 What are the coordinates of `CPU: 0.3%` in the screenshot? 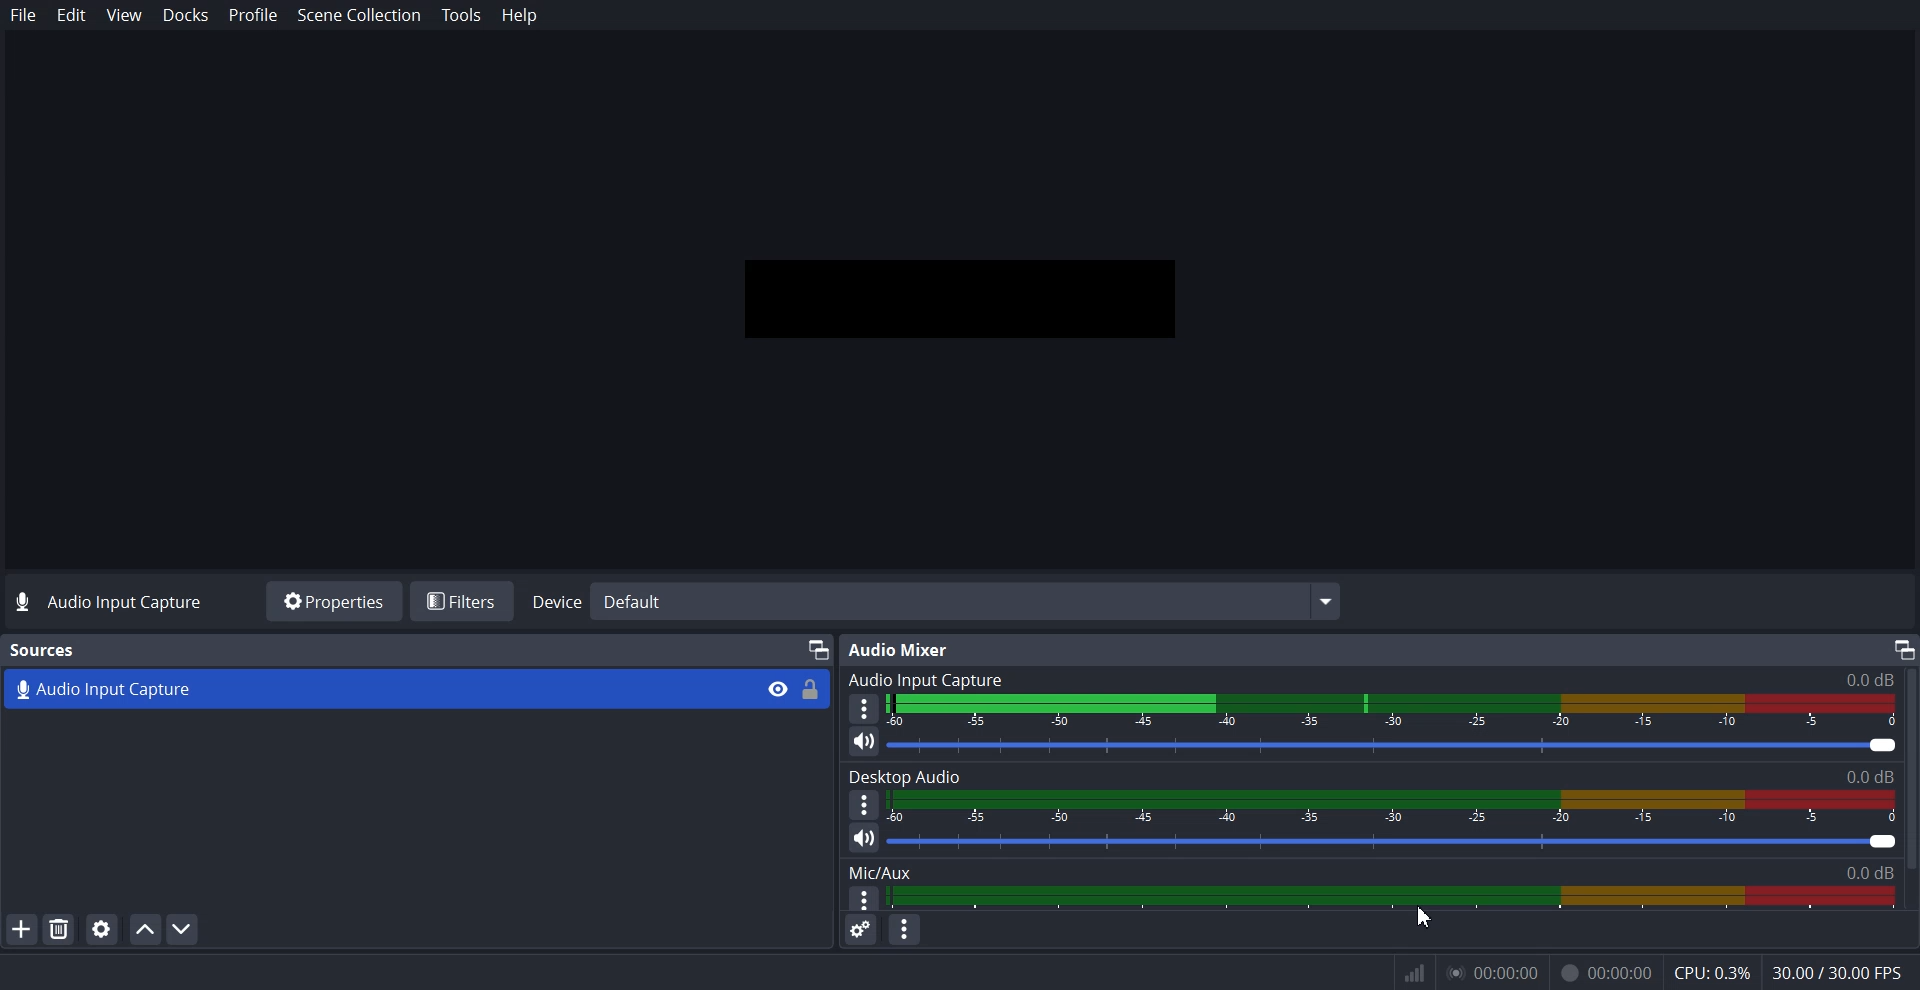 It's located at (1711, 975).